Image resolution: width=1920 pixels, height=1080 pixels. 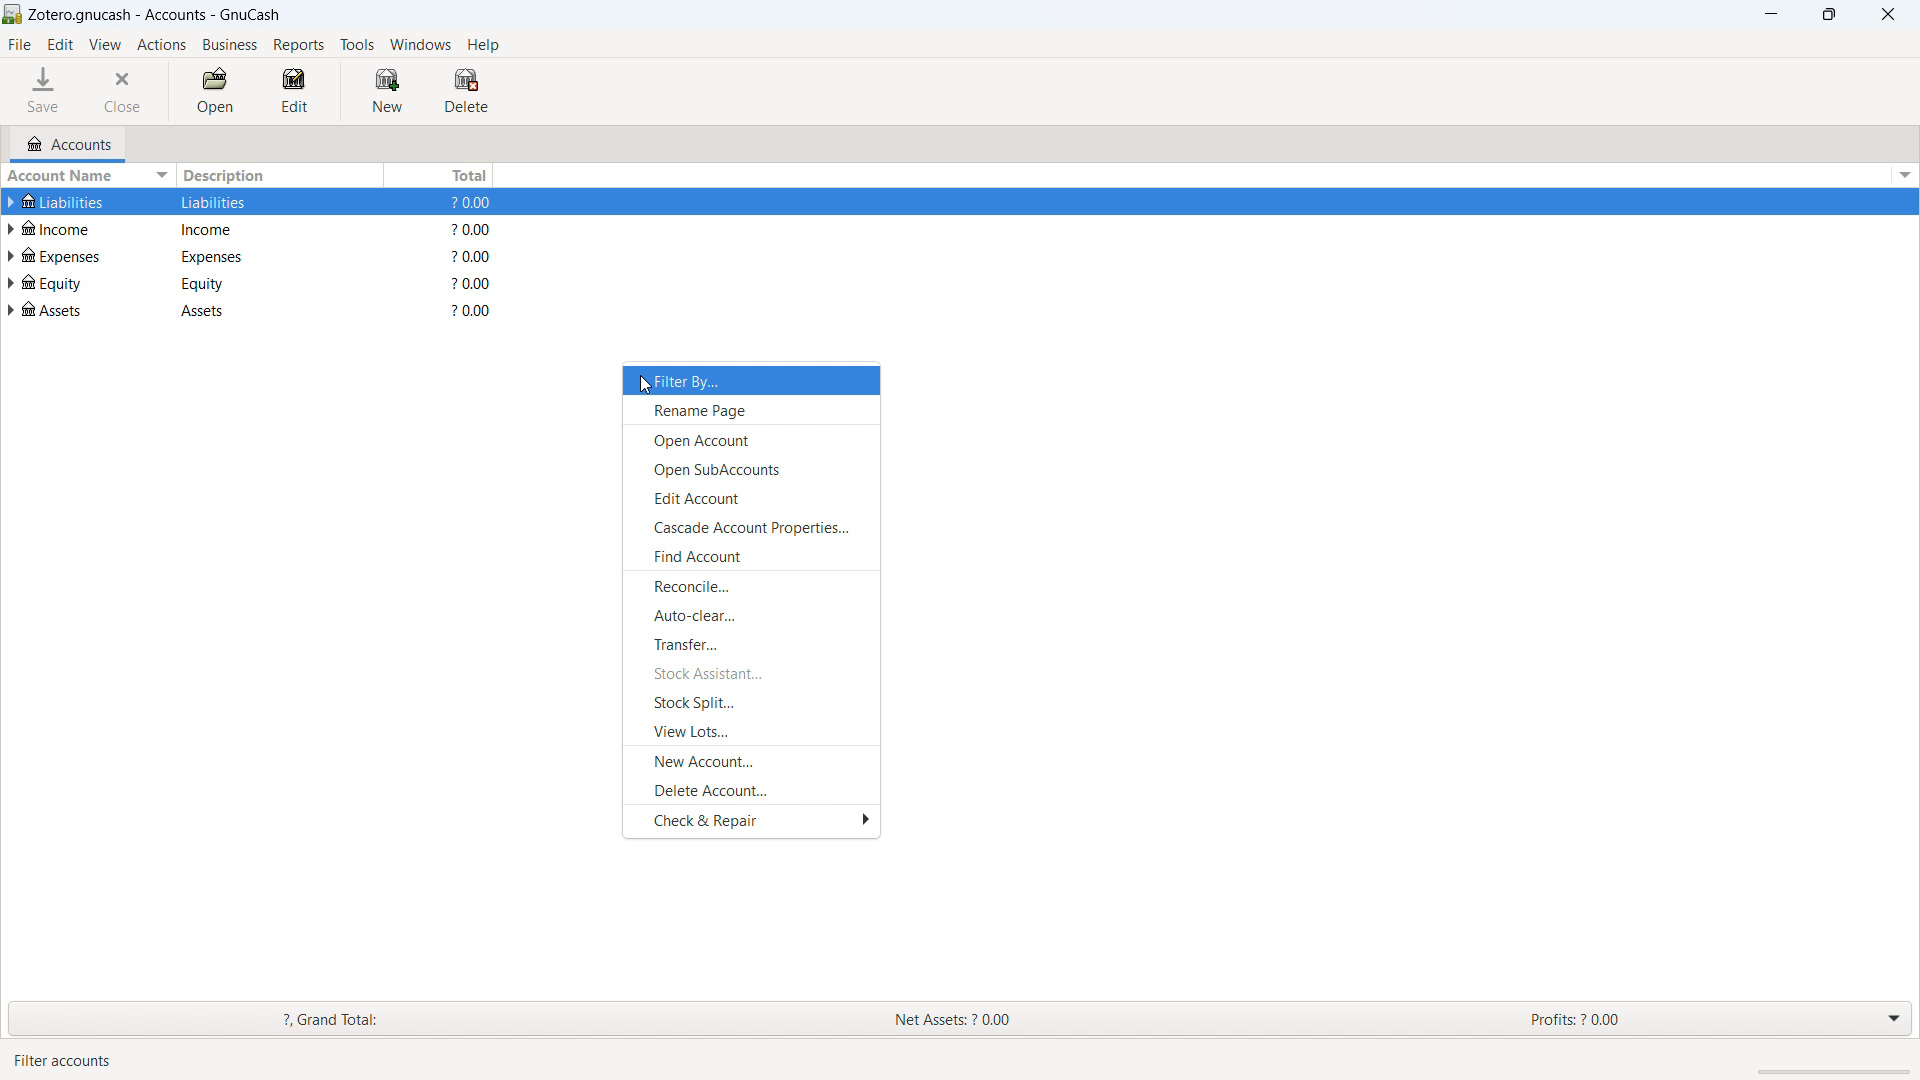 What do you see at coordinates (750, 441) in the screenshot?
I see `open account` at bounding box center [750, 441].